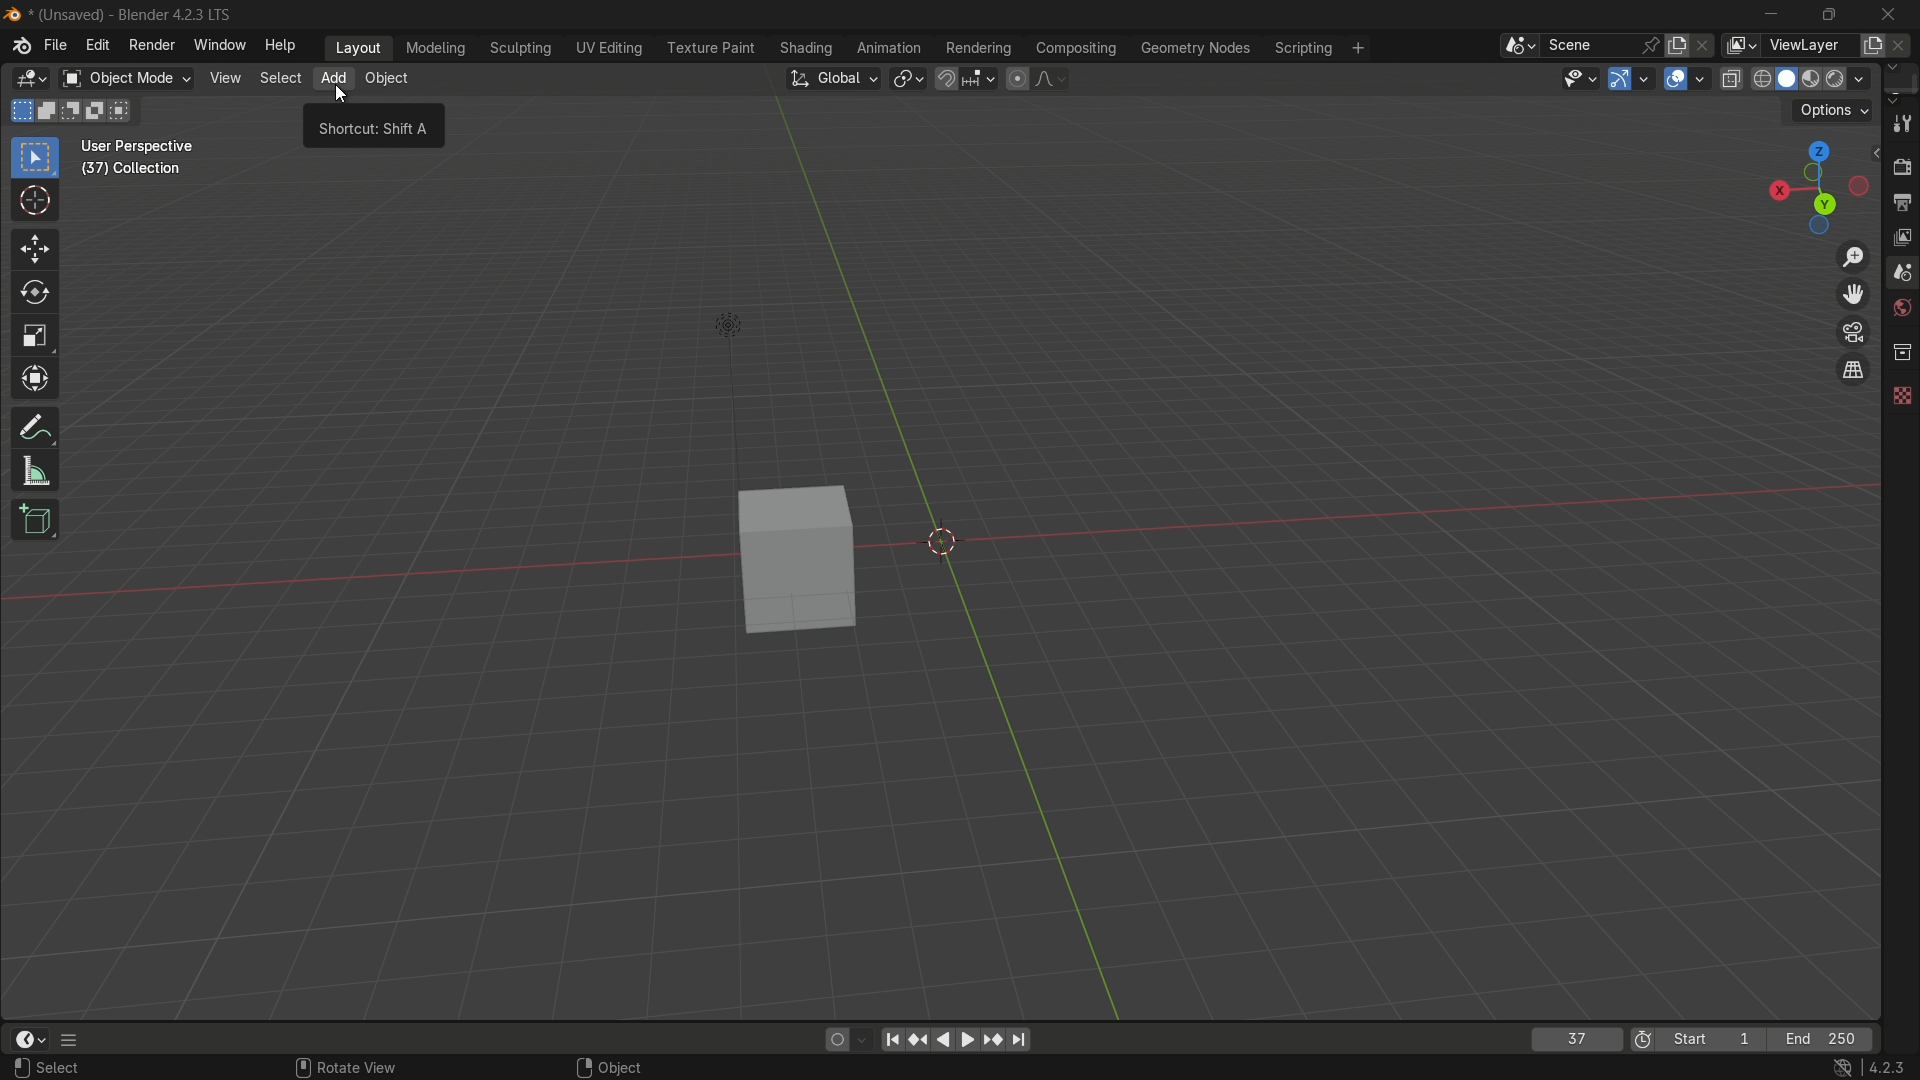 The image size is (1920, 1080). I want to click on auto keyframing, so click(867, 1039).